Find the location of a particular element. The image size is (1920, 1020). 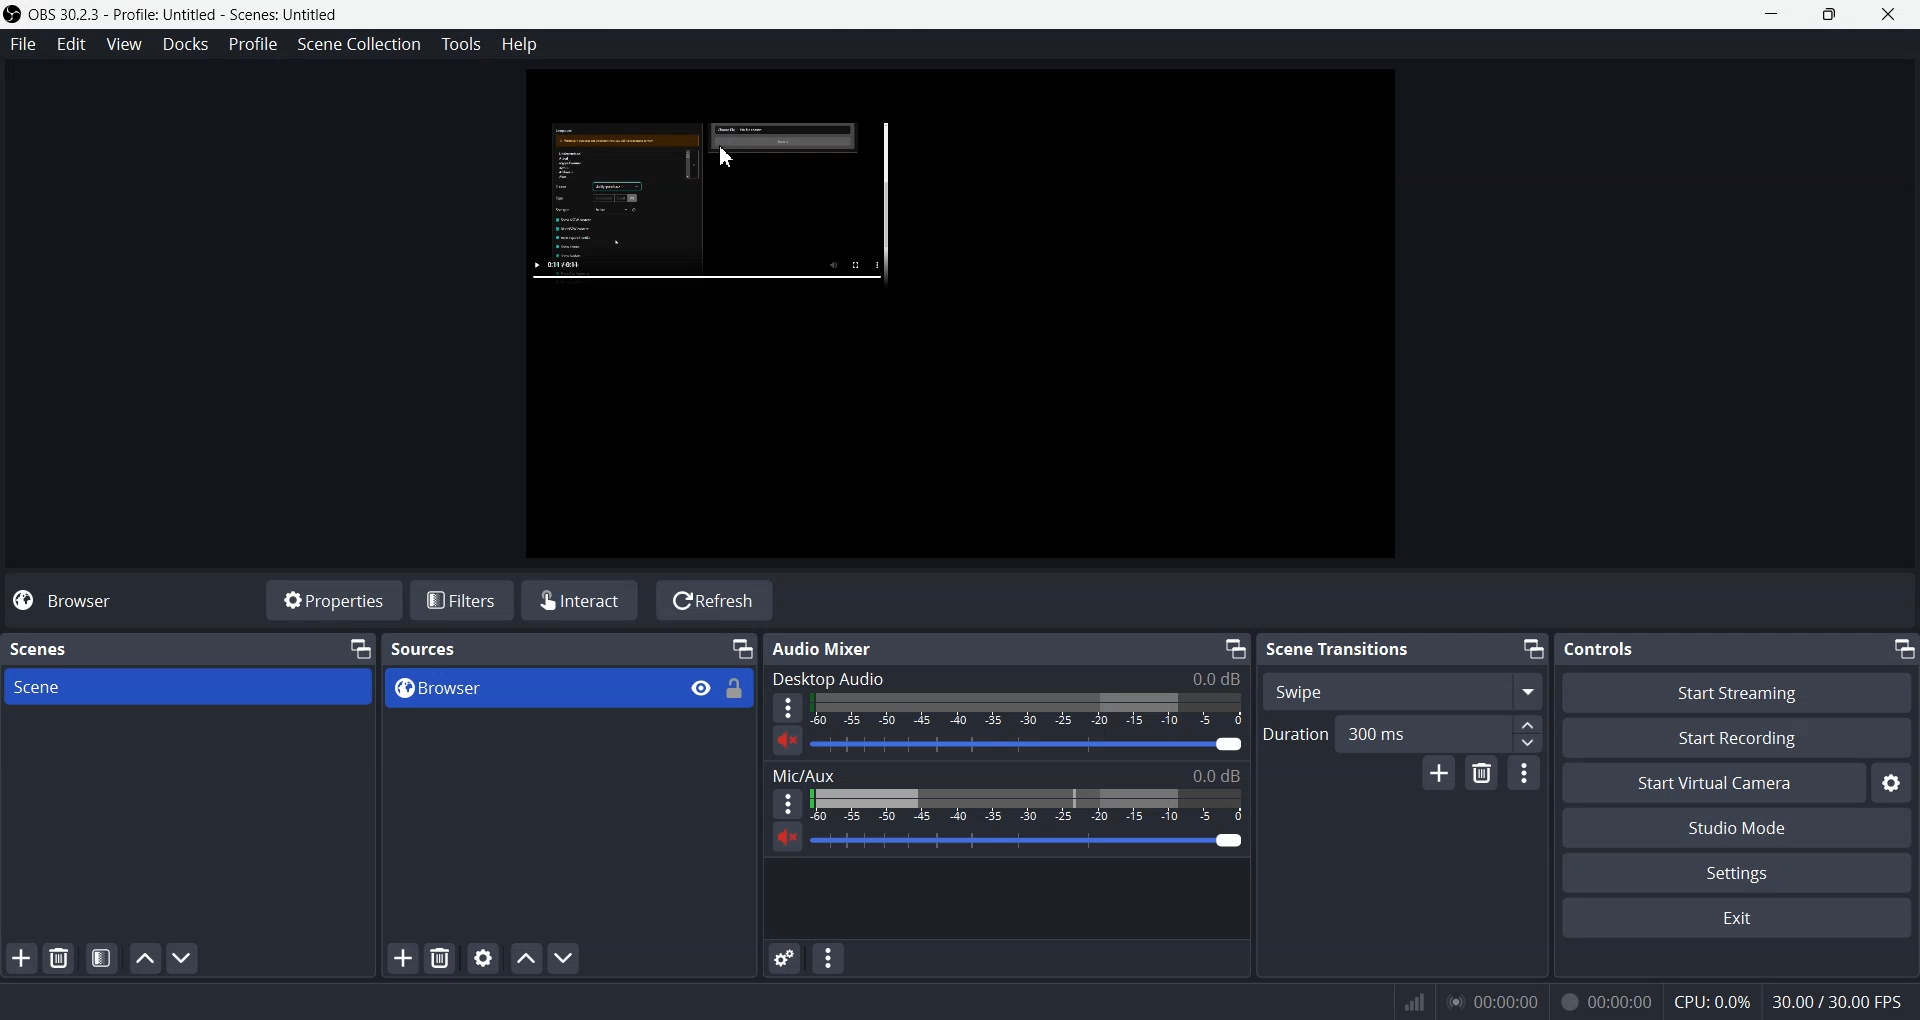

Mute / Unmute is located at coordinates (788, 838).